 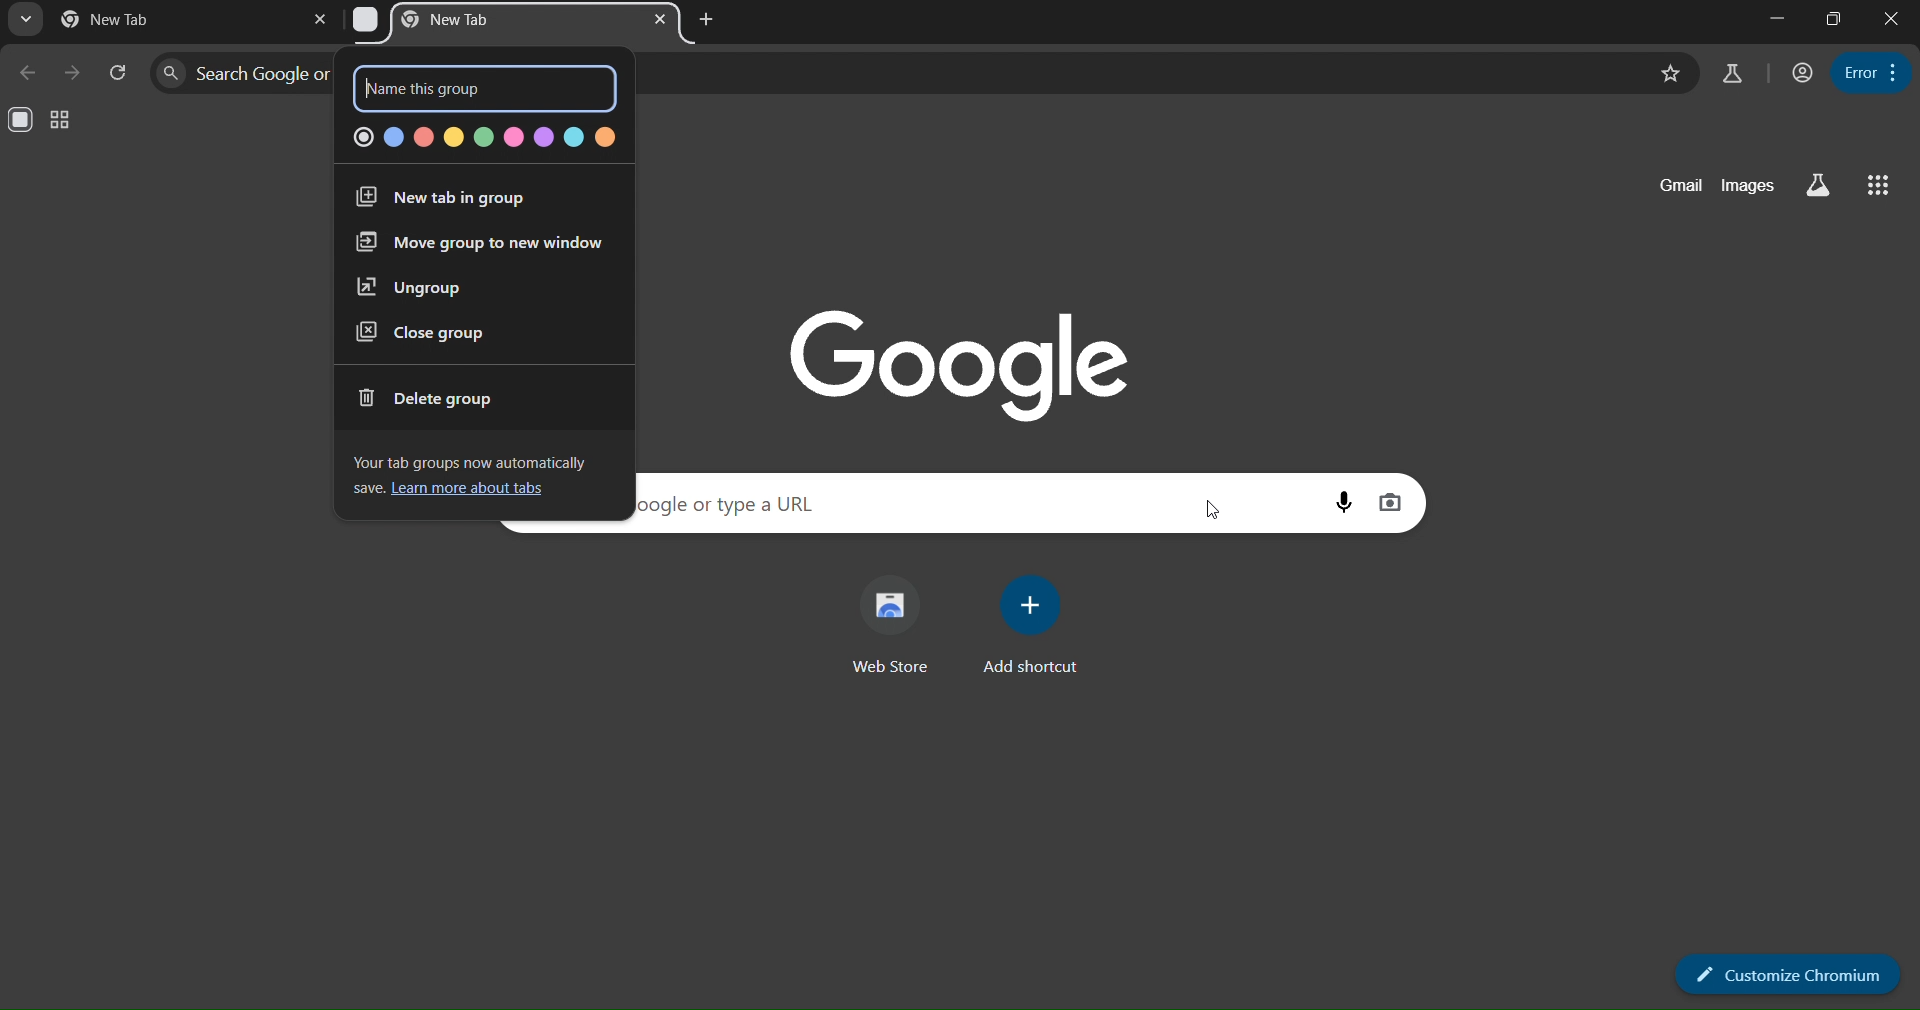 What do you see at coordinates (1745, 185) in the screenshot?
I see `images` at bounding box center [1745, 185].